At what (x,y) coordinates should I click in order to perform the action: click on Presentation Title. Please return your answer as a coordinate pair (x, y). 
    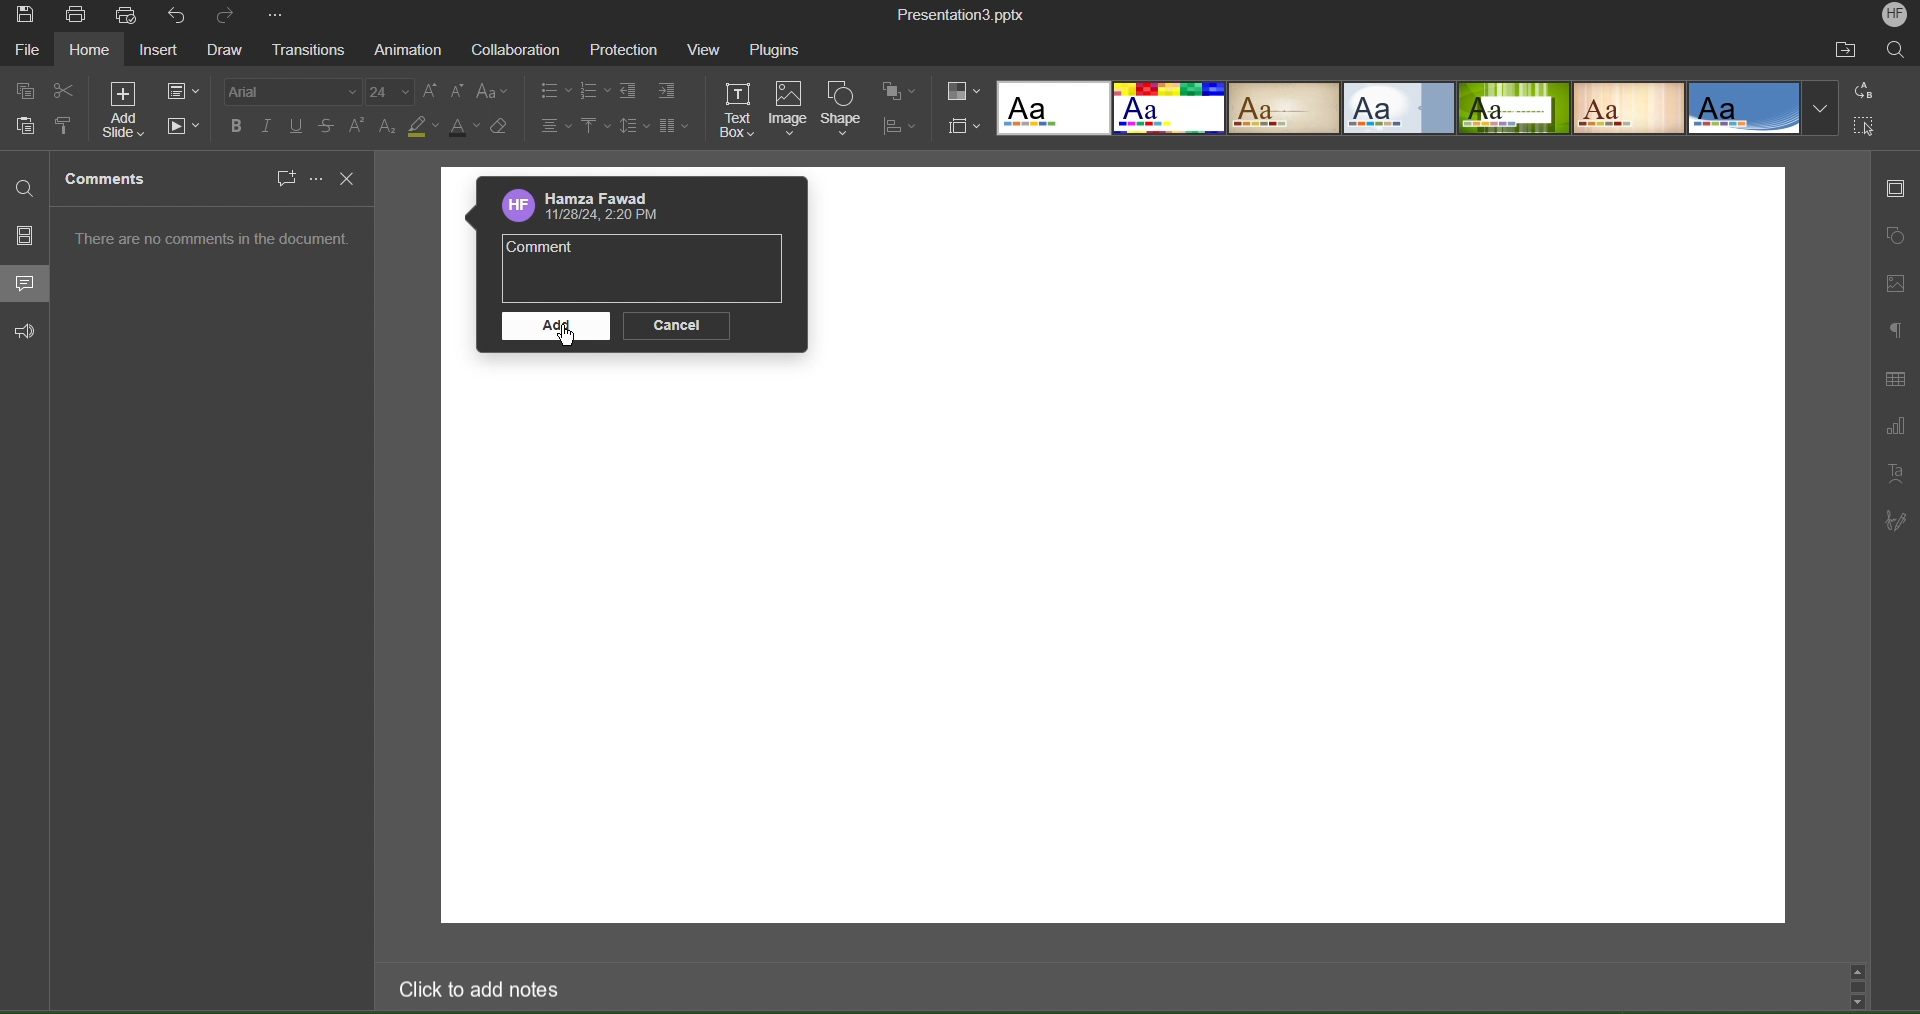
    Looking at the image, I should click on (957, 15).